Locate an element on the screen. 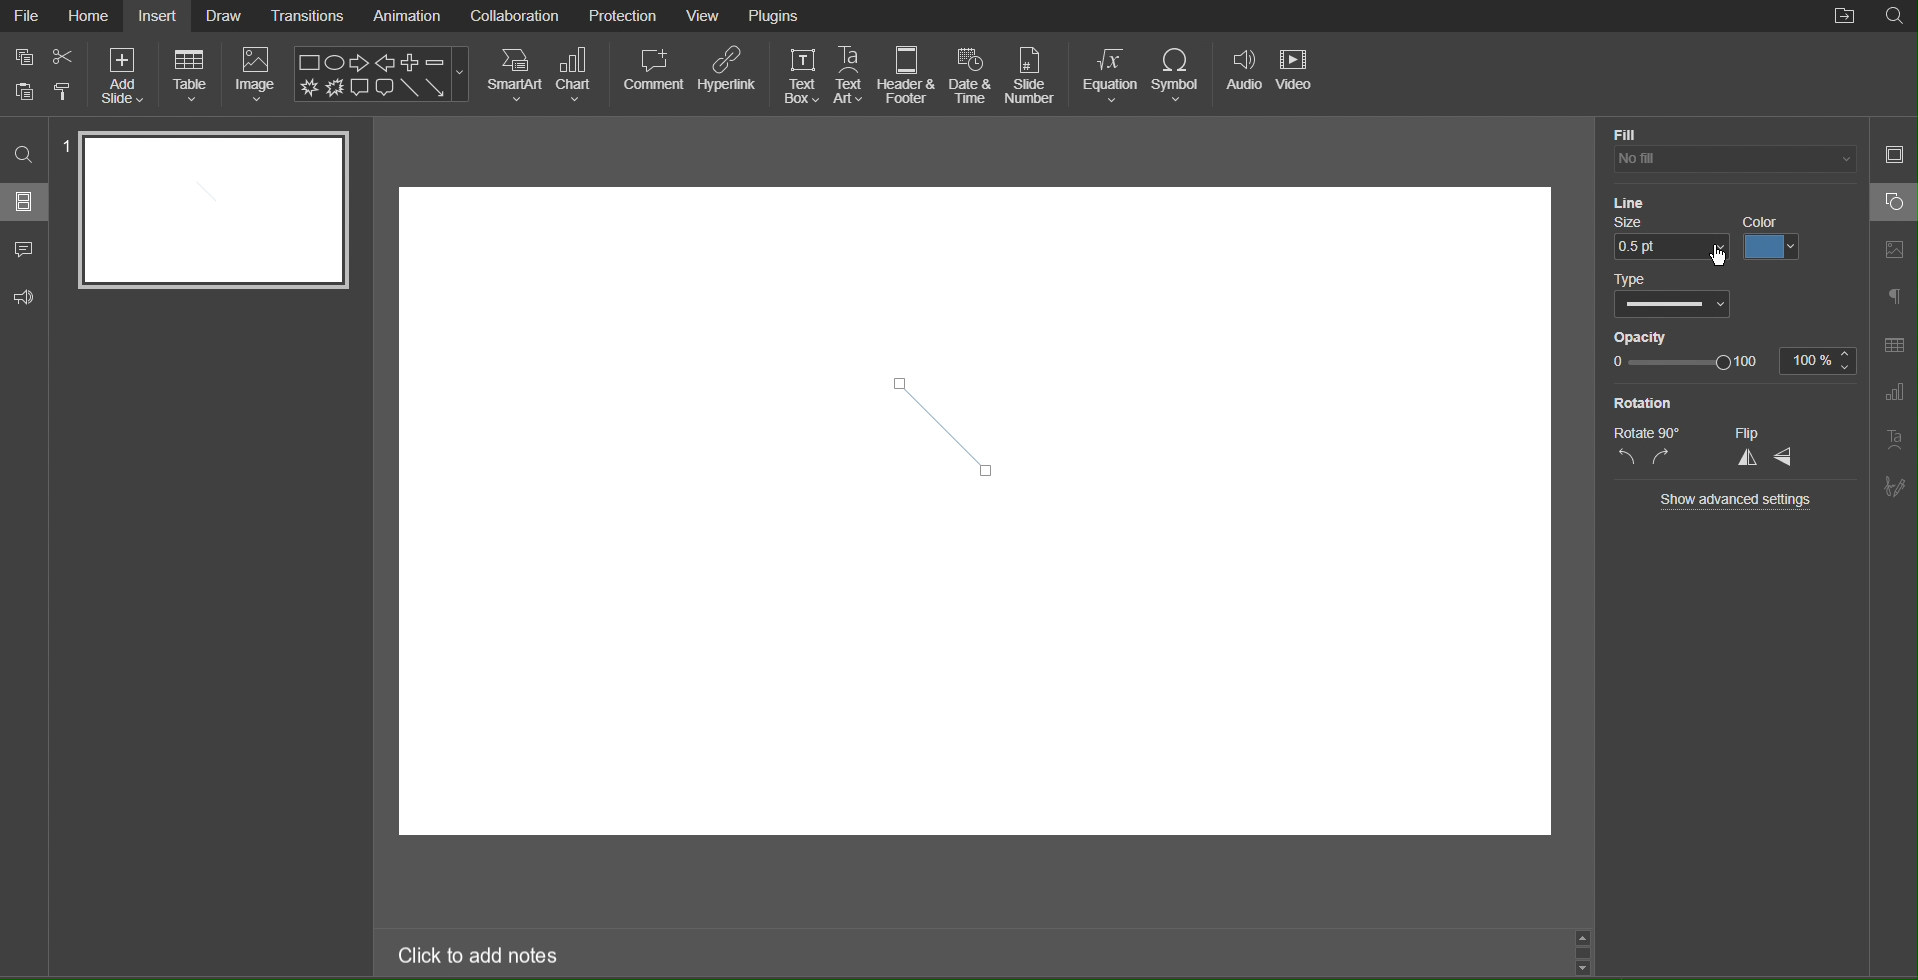 The image size is (1918, 980). Comment is located at coordinates (25, 251).